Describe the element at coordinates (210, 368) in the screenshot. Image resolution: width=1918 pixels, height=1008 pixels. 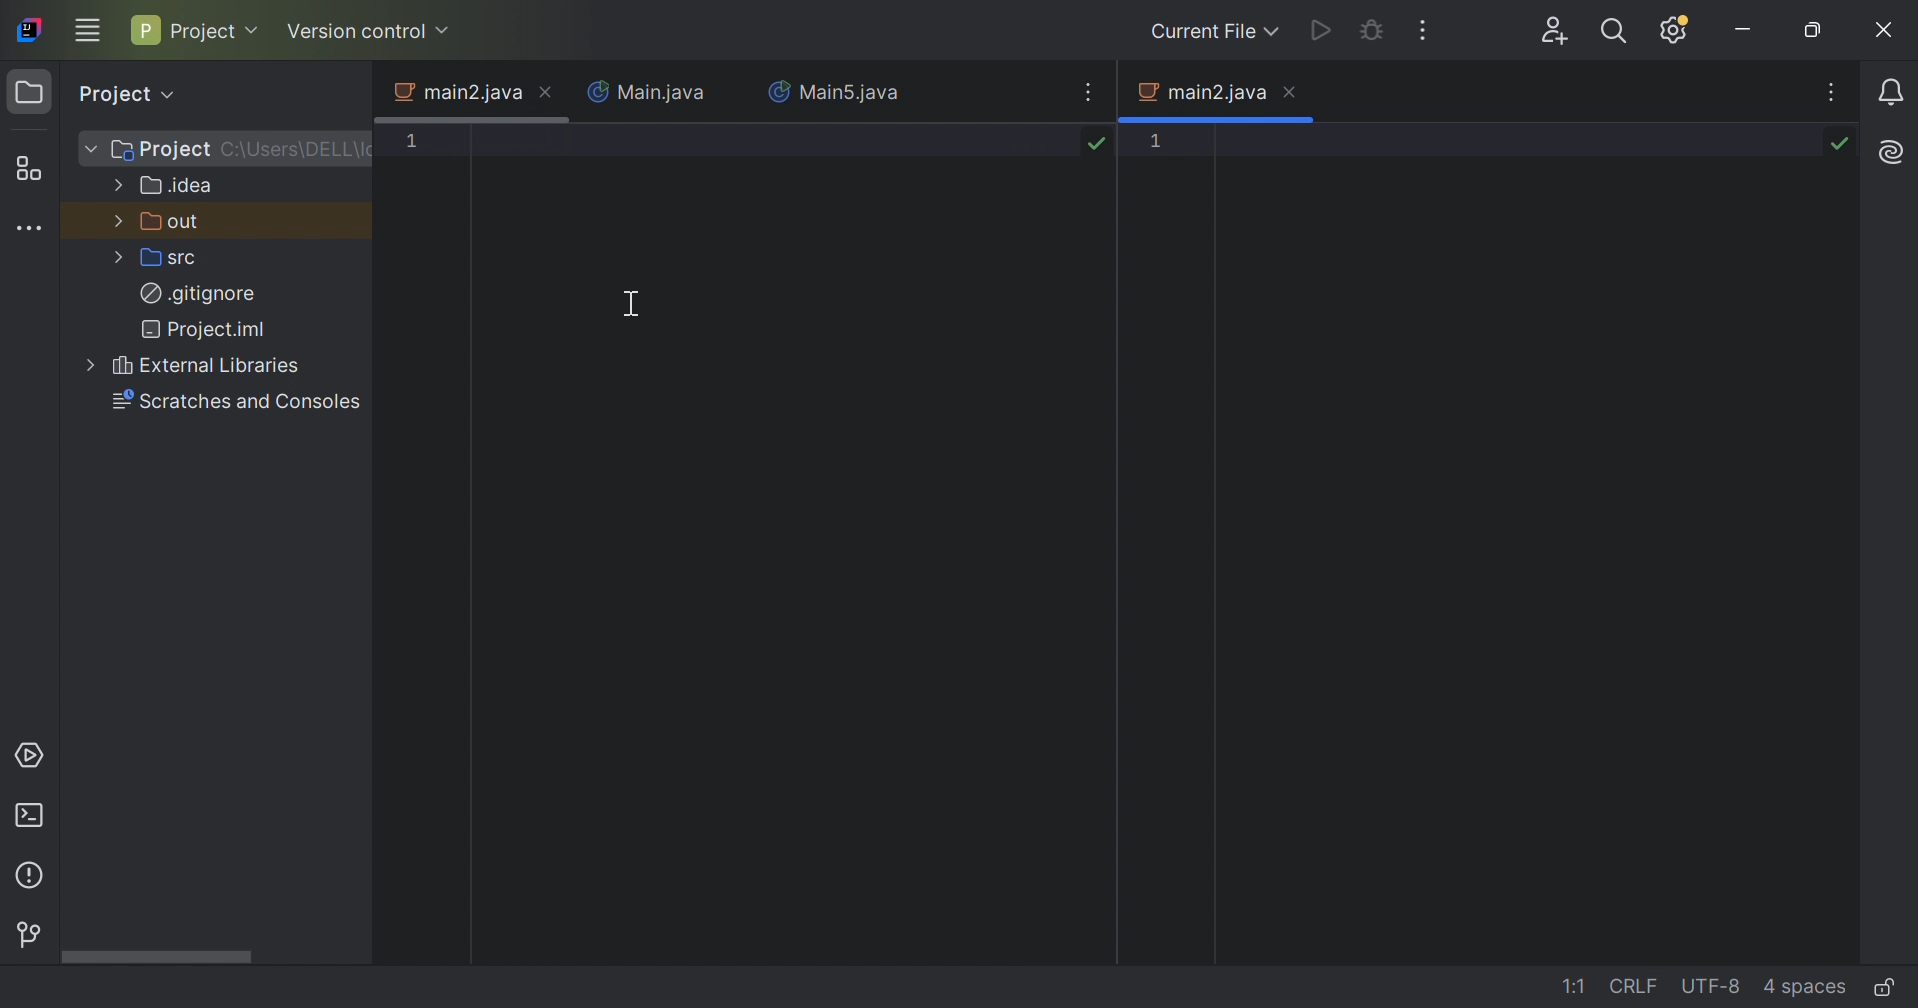
I see `External Libraries` at that location.